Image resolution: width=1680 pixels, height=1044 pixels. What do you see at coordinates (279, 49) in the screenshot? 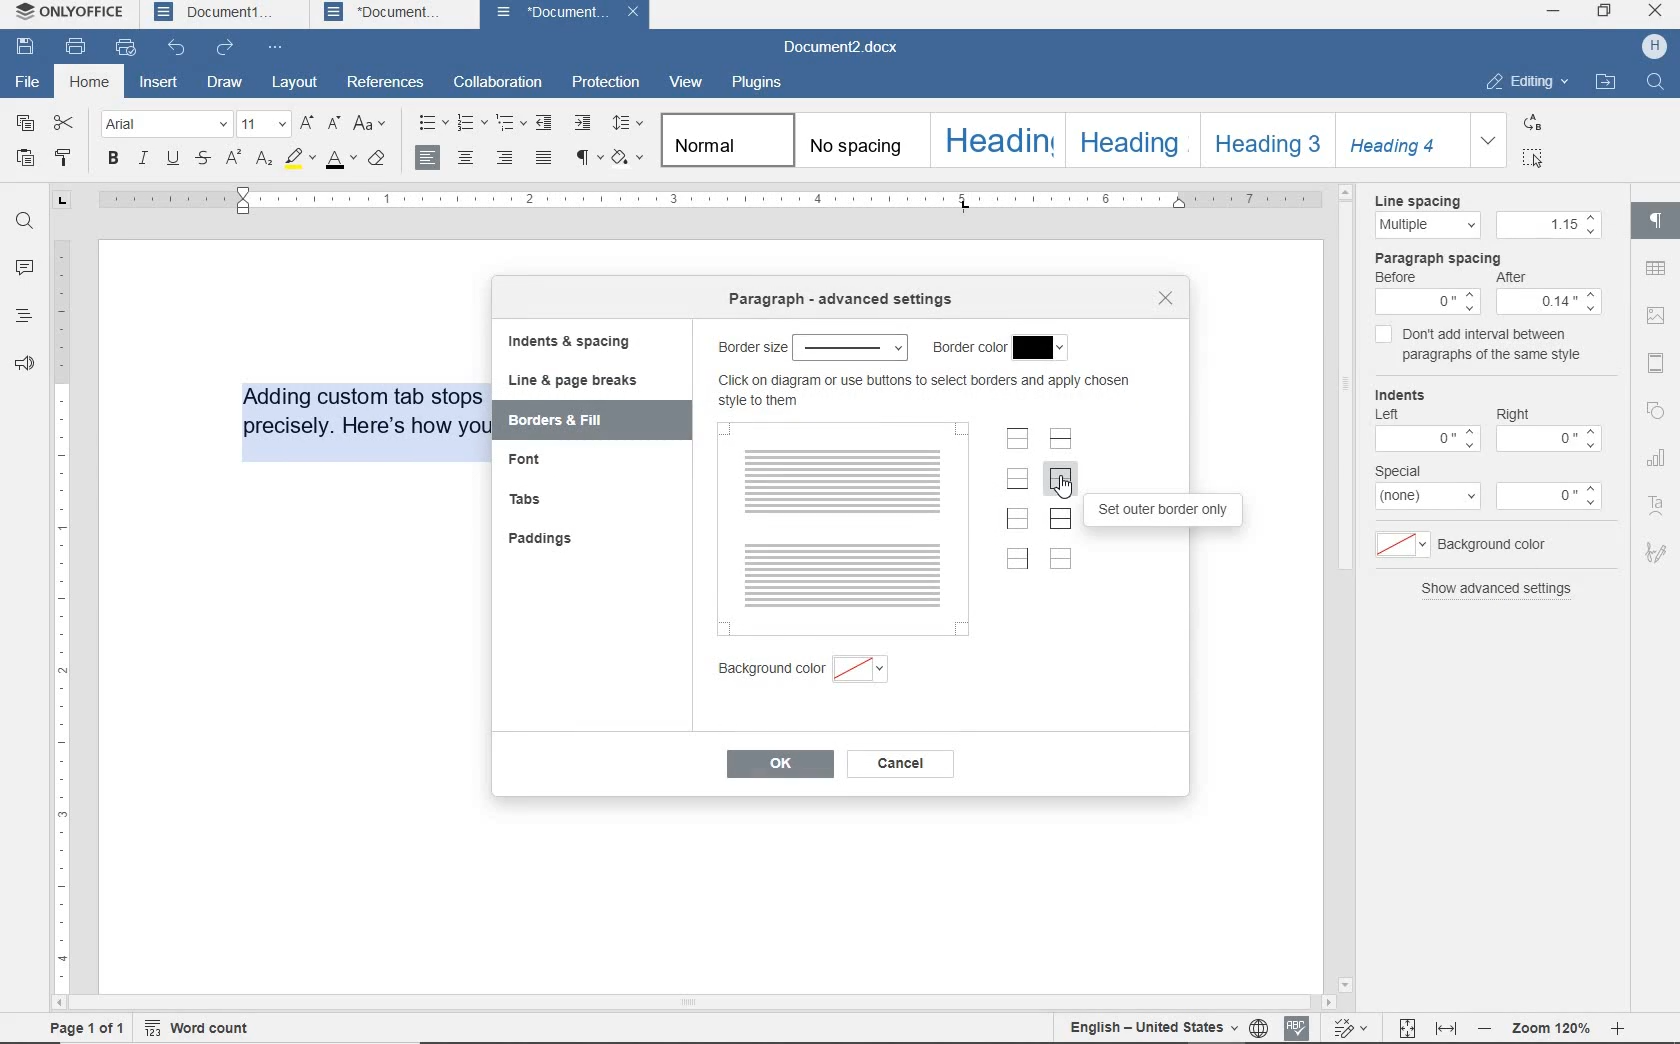
I see `customize quick access toolbar` at bounding box center [279, 49].